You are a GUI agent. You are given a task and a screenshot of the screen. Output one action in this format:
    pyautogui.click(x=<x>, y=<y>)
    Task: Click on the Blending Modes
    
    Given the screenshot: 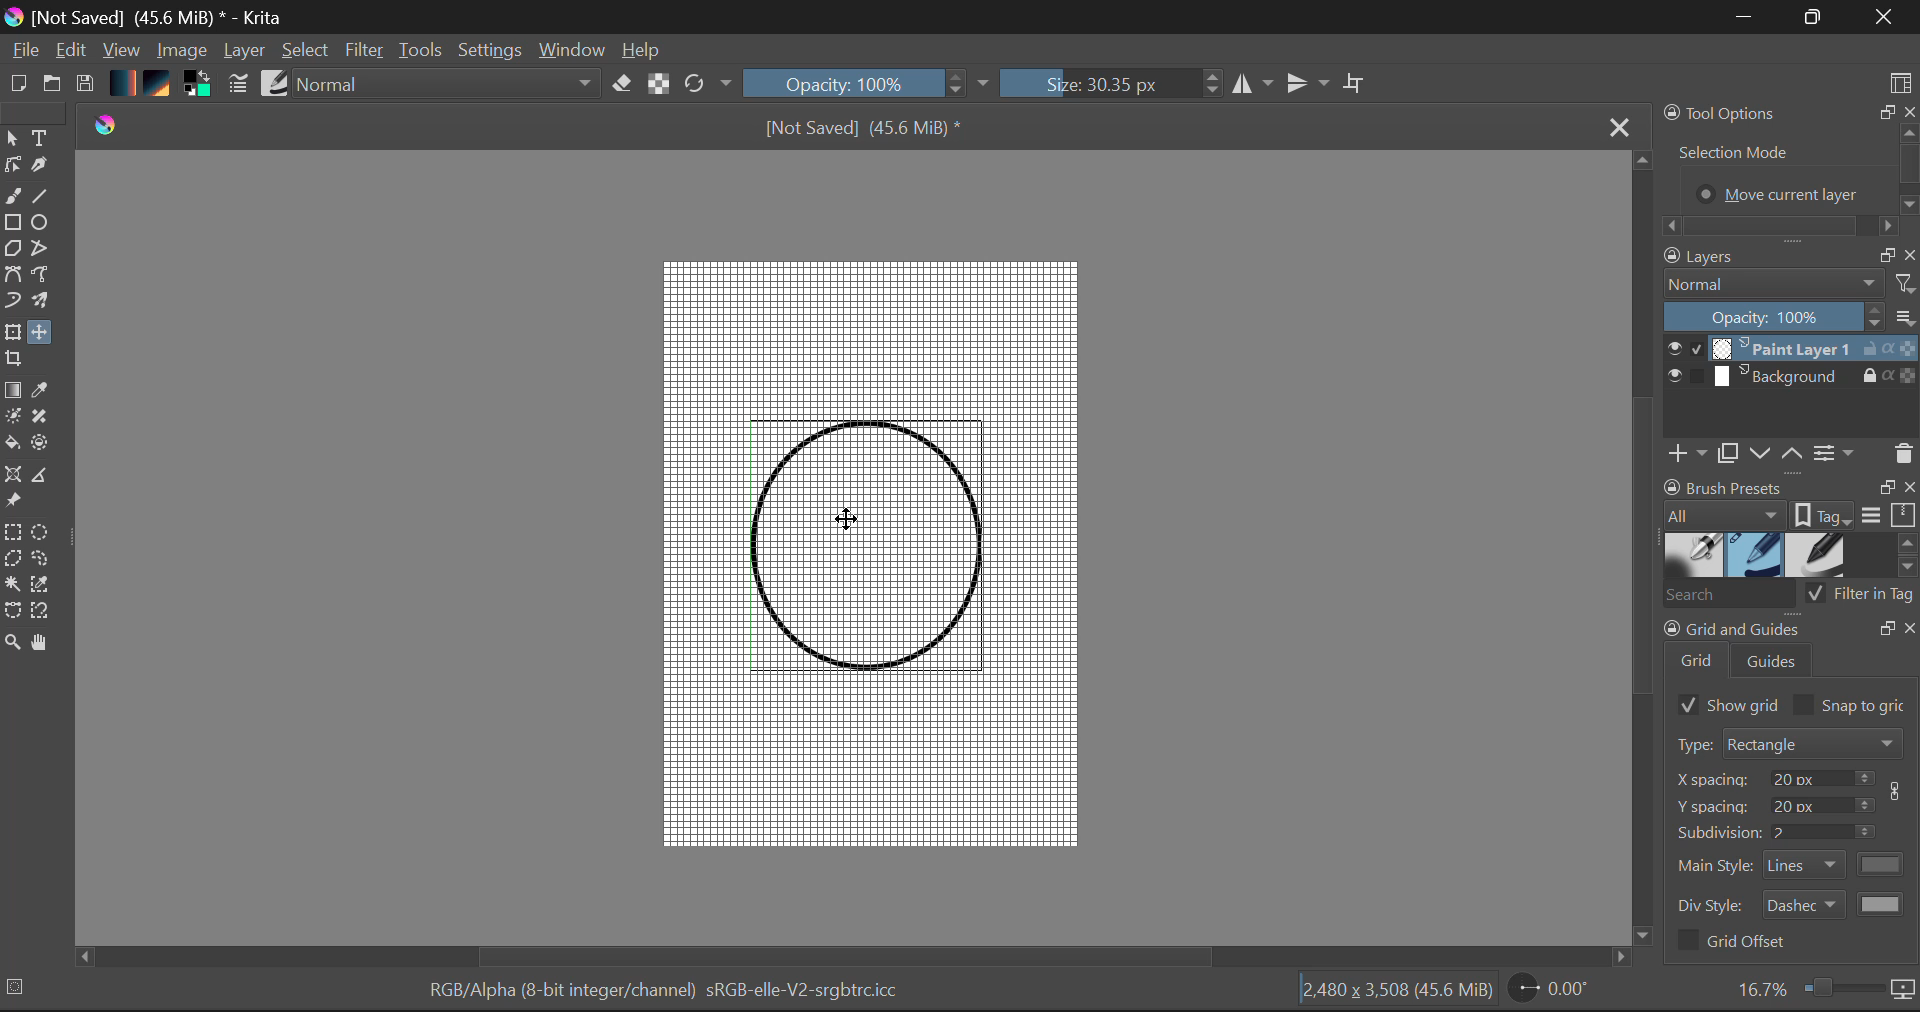 What is the action you would take?
    pyautogui.click(x=442, y=86)
    